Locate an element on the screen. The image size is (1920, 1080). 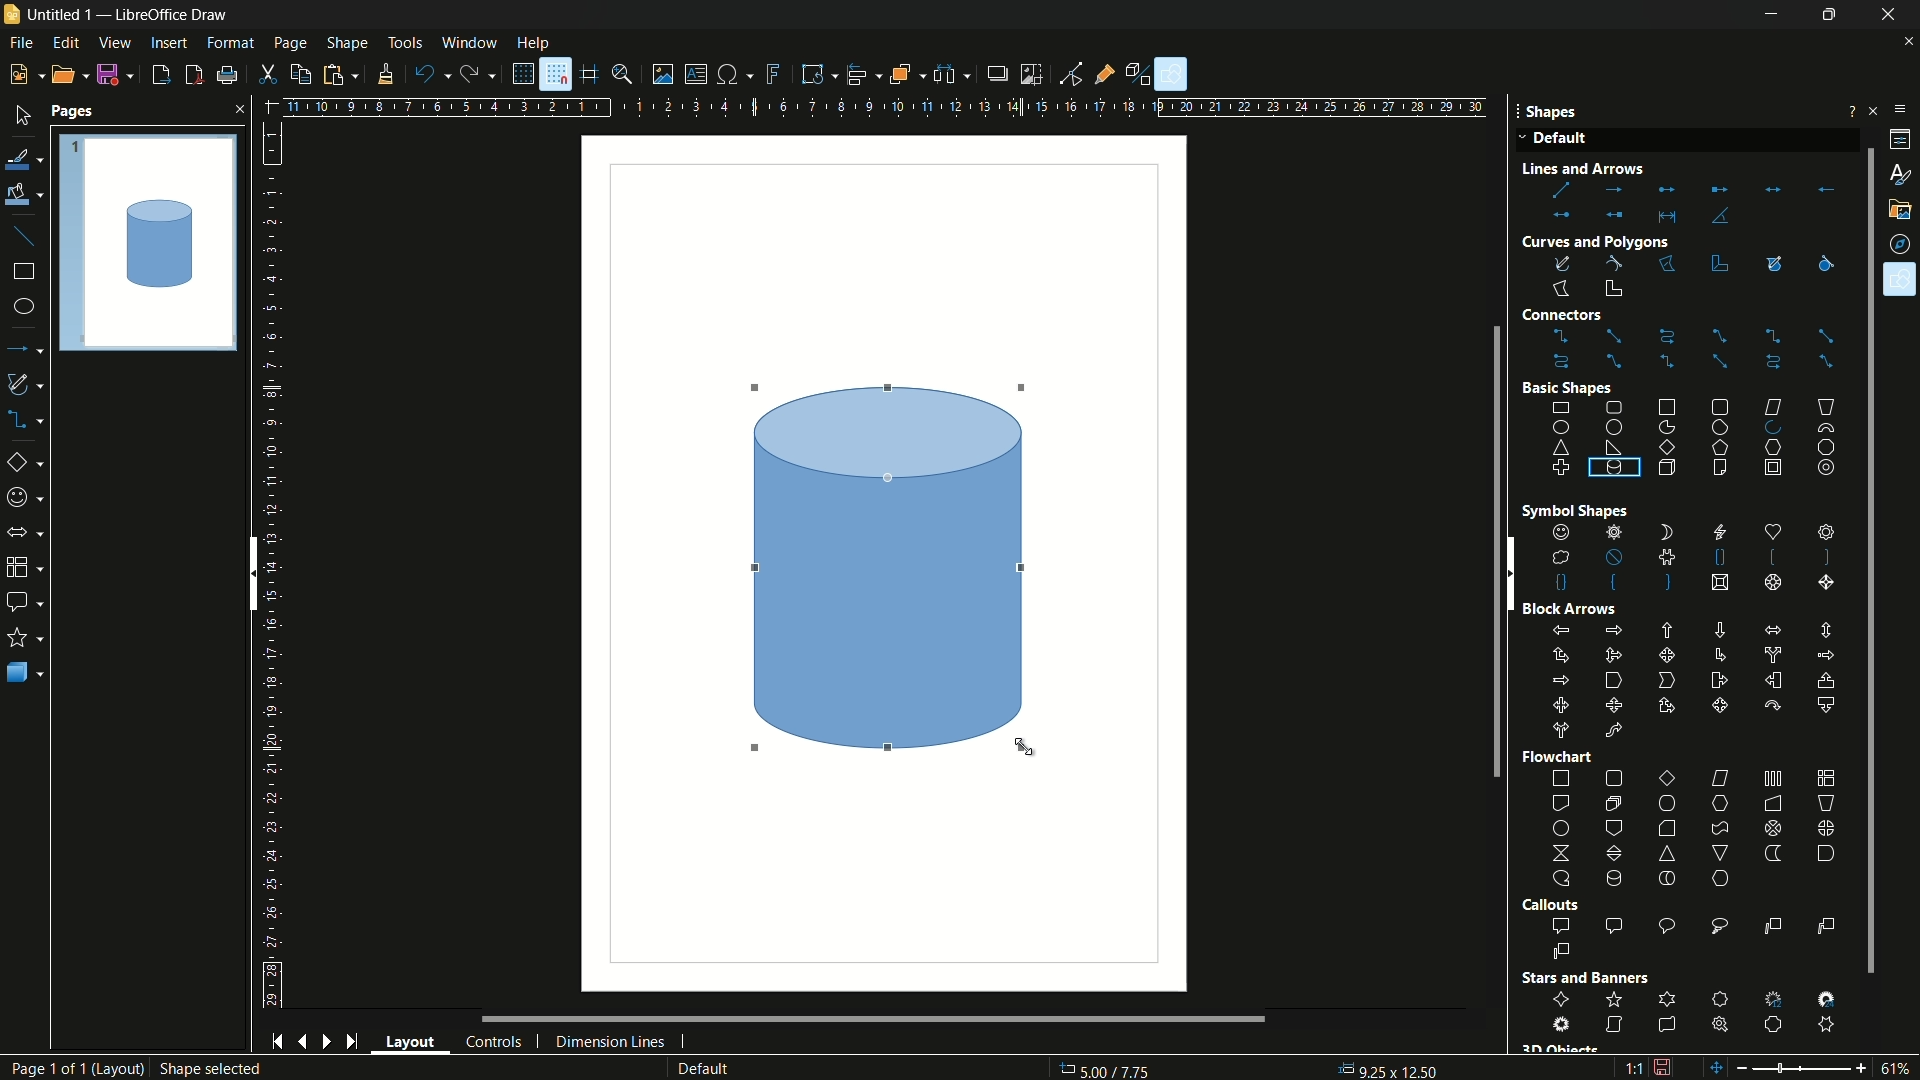
ellipse is located at coordinates (23, 307).